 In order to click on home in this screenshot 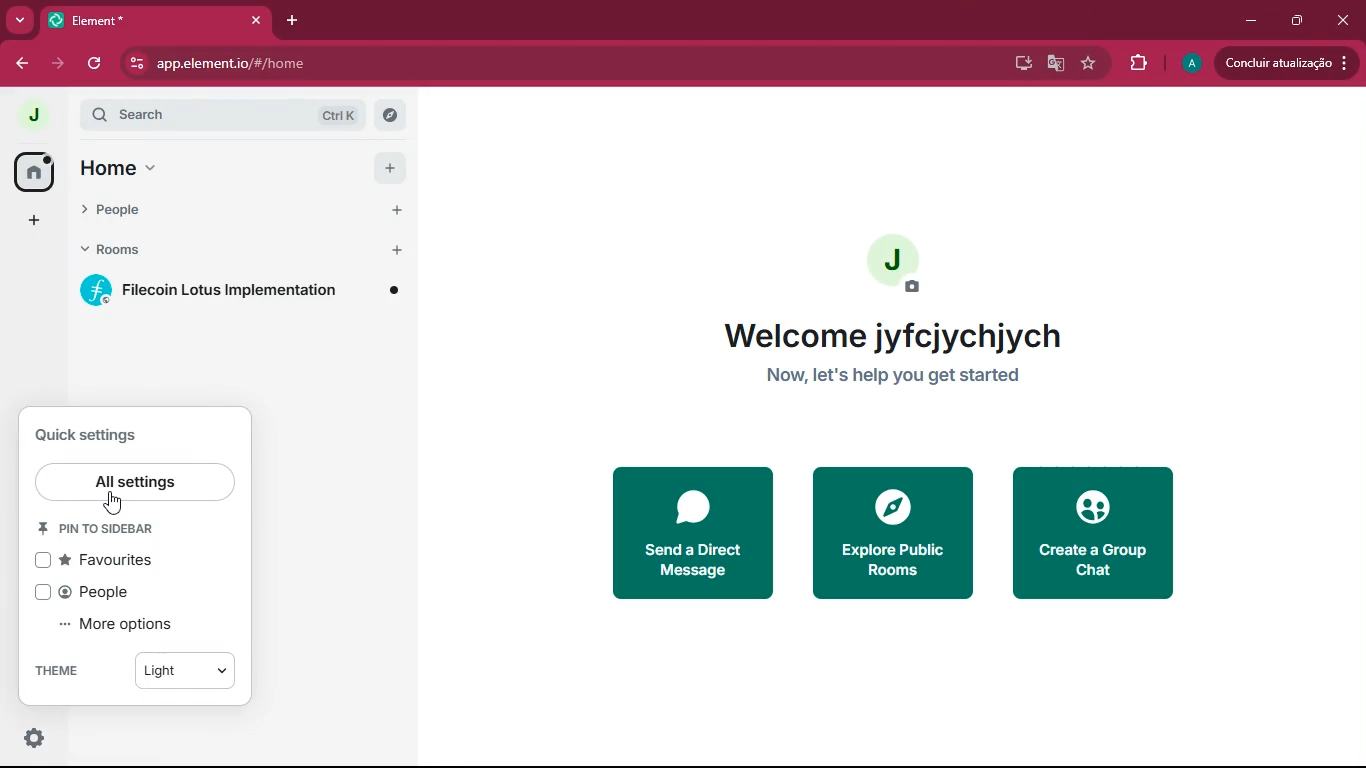, I will do `click(244, 167)`.